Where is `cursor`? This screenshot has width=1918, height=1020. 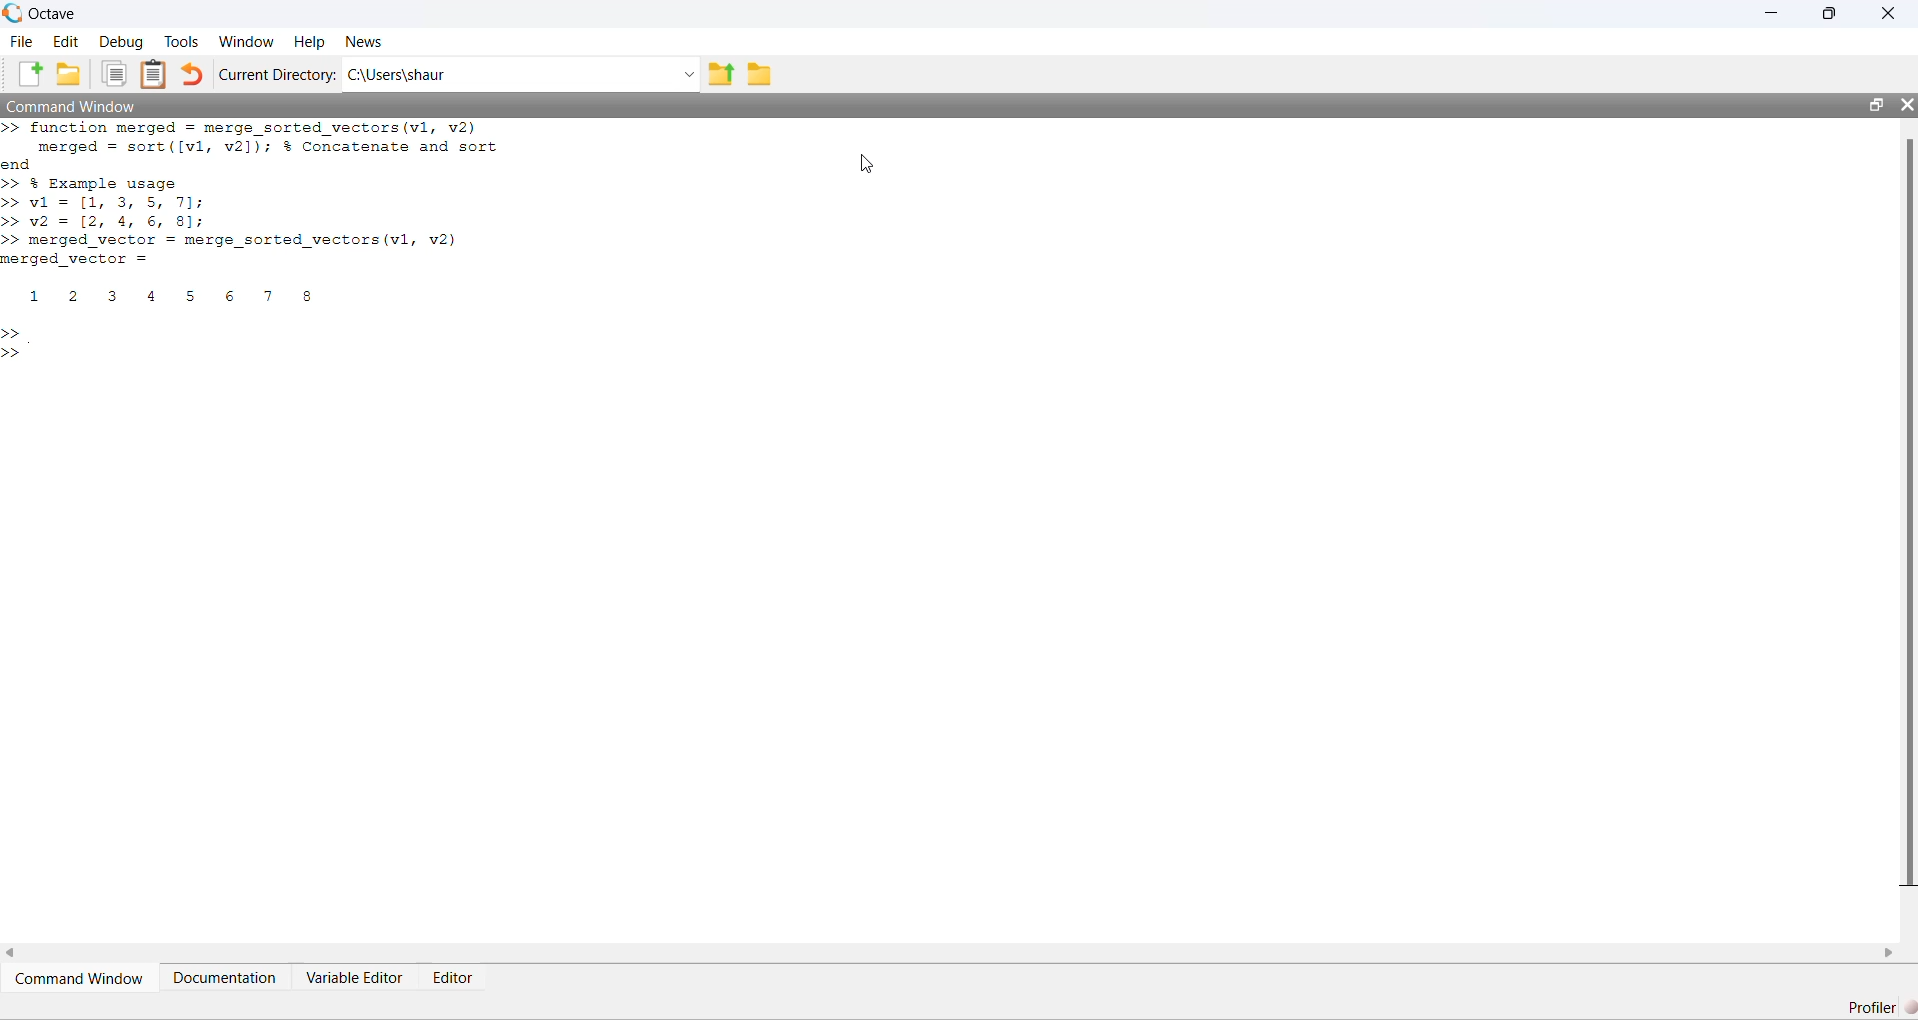 cursor is located at coordinates (866, 163).